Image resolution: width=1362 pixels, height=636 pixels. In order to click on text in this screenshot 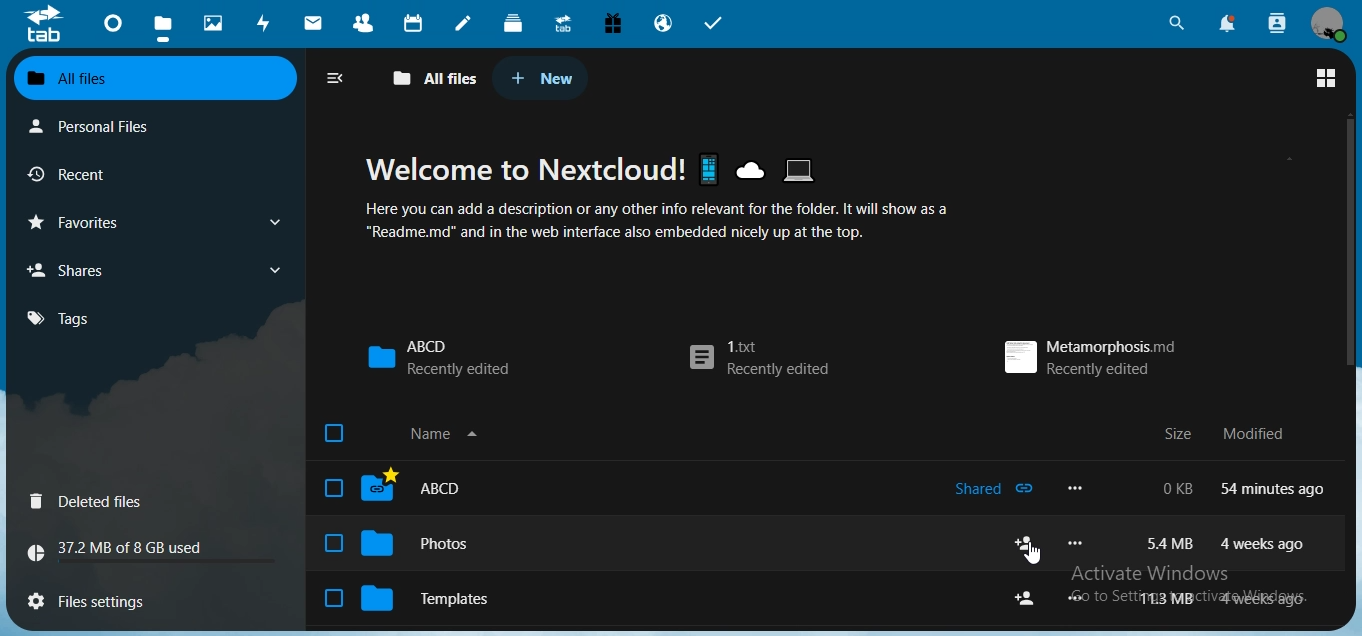, I will do `click(1228, 434)`.